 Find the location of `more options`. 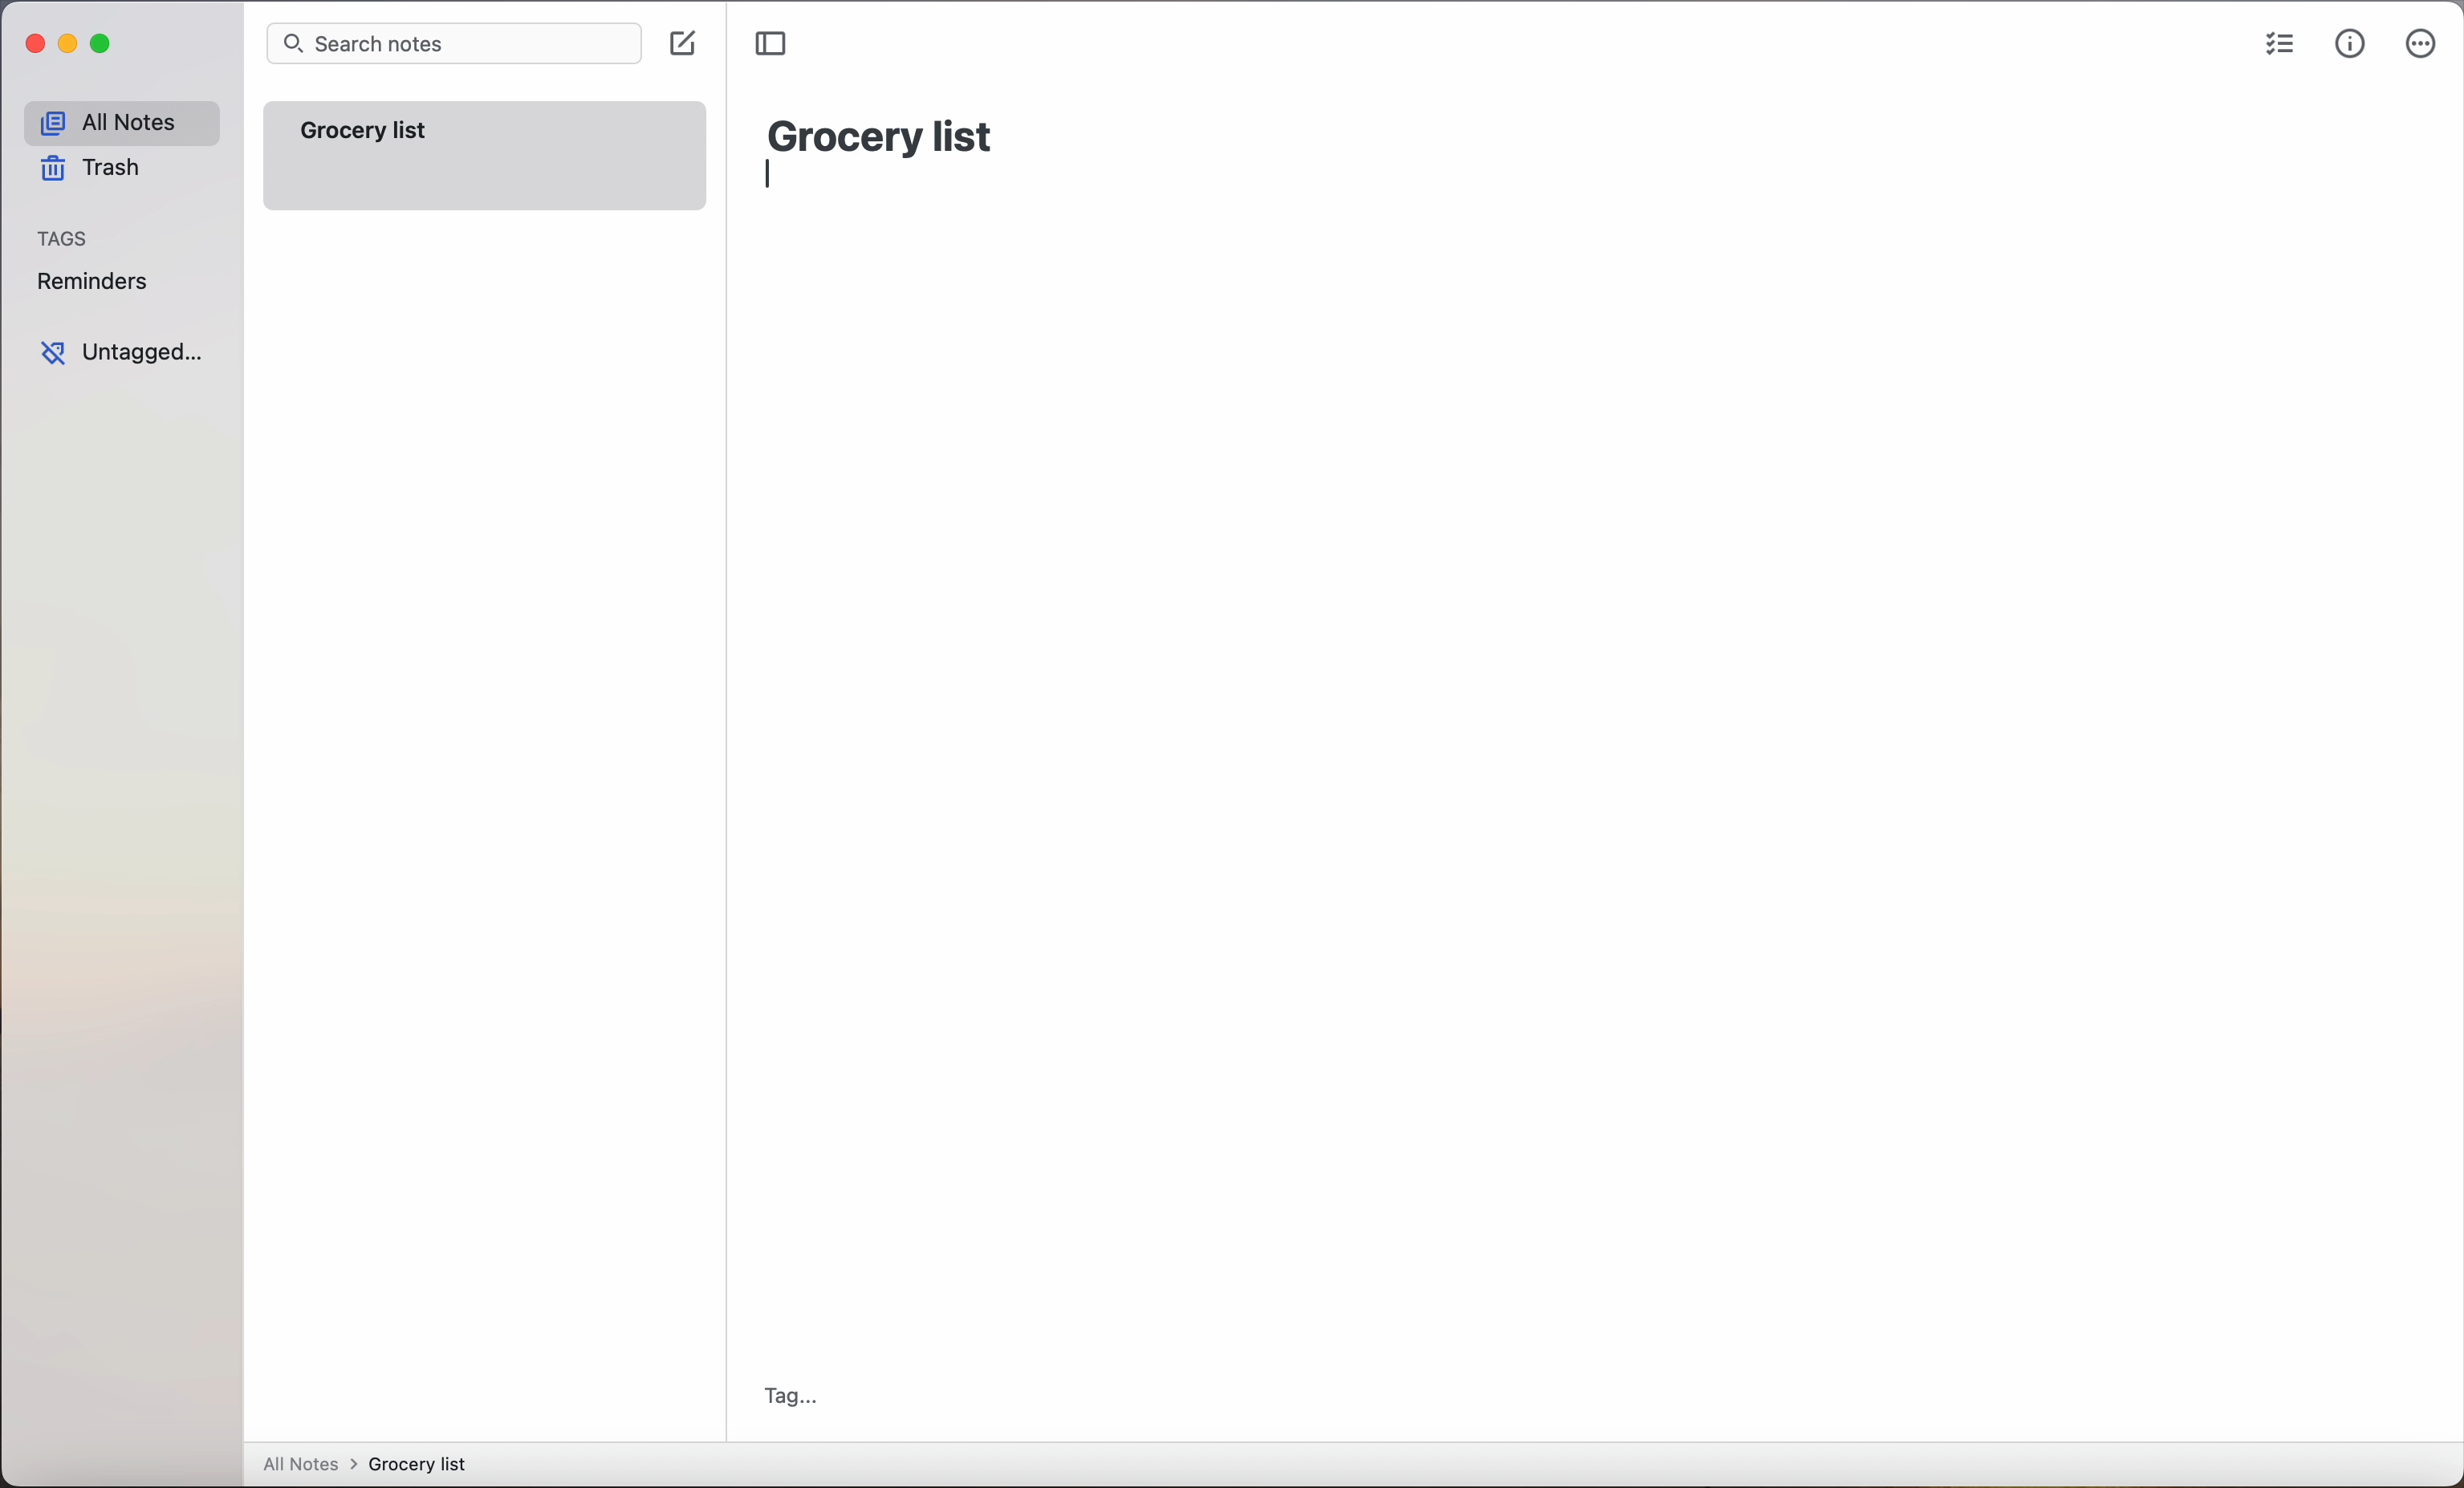

more options is located at coordinates (2421, 48).